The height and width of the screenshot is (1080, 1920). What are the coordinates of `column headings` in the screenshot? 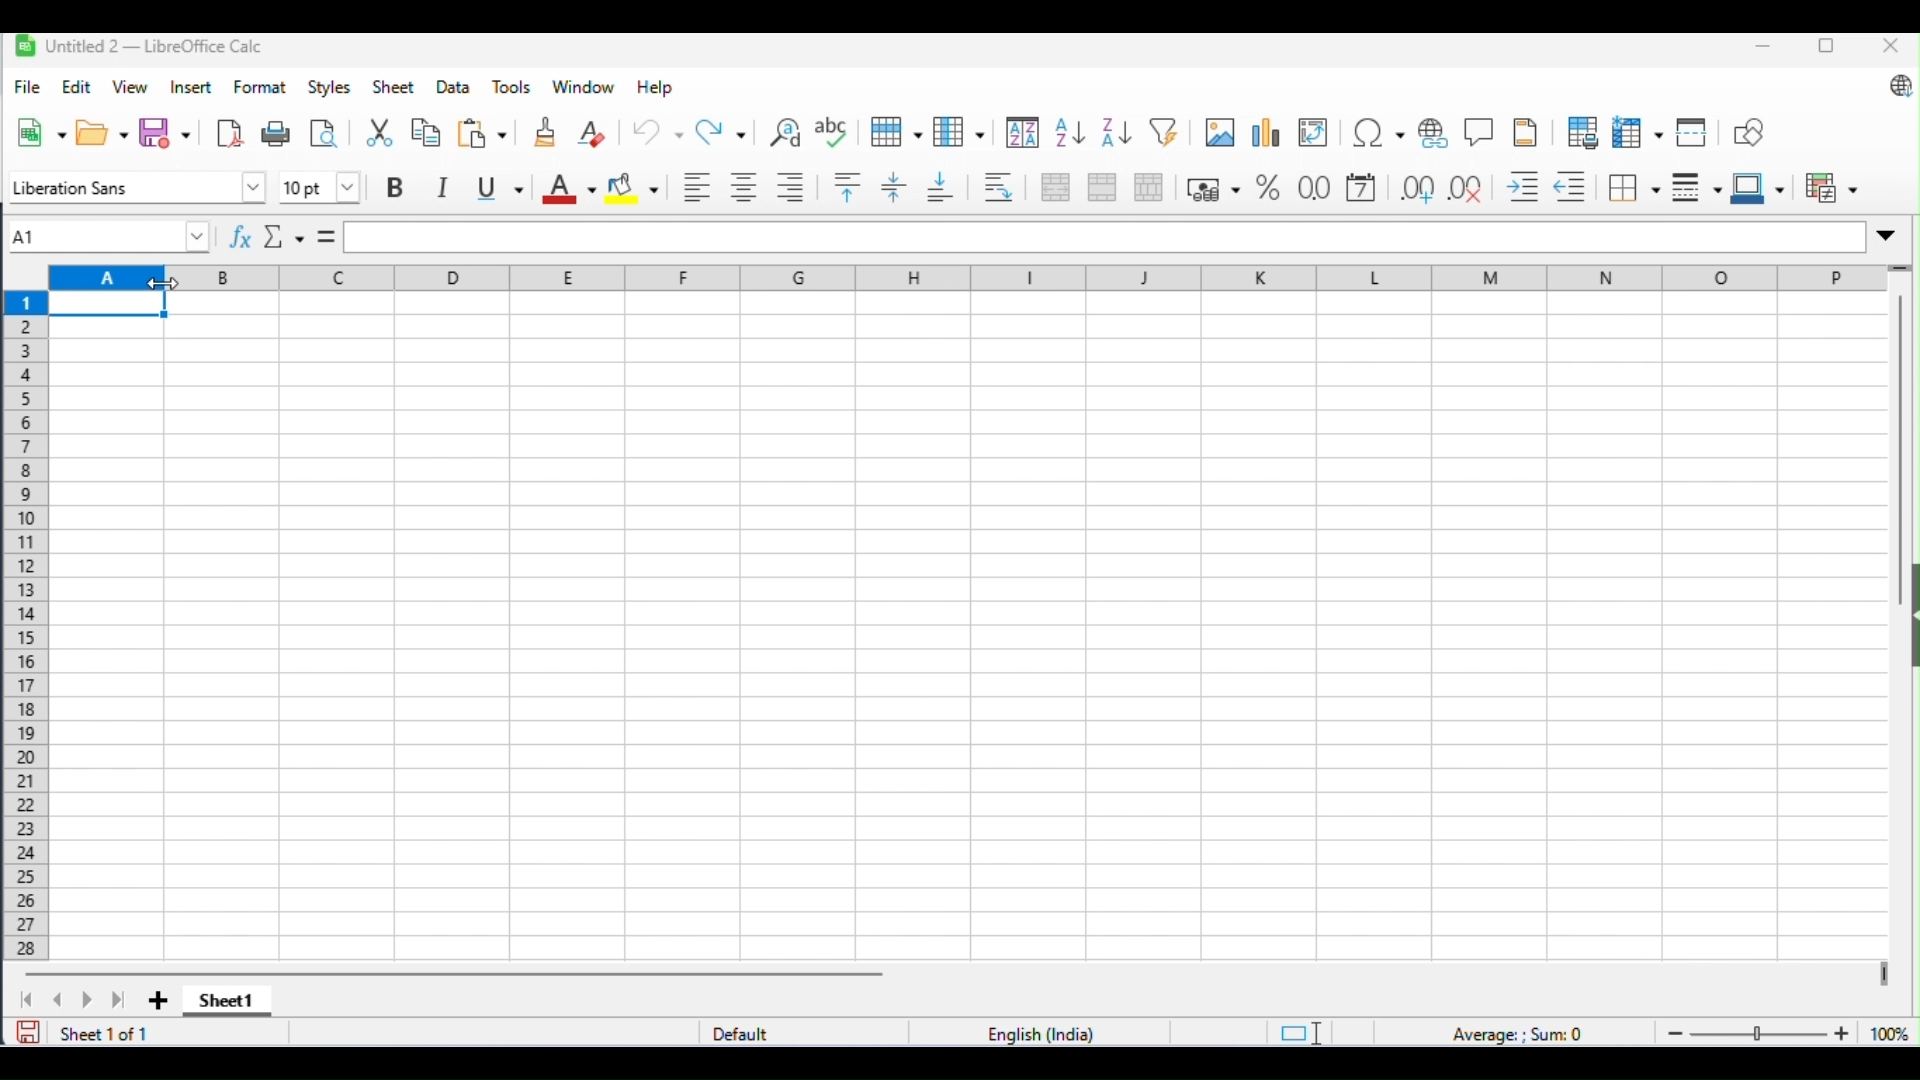 It's located at (968, 277).